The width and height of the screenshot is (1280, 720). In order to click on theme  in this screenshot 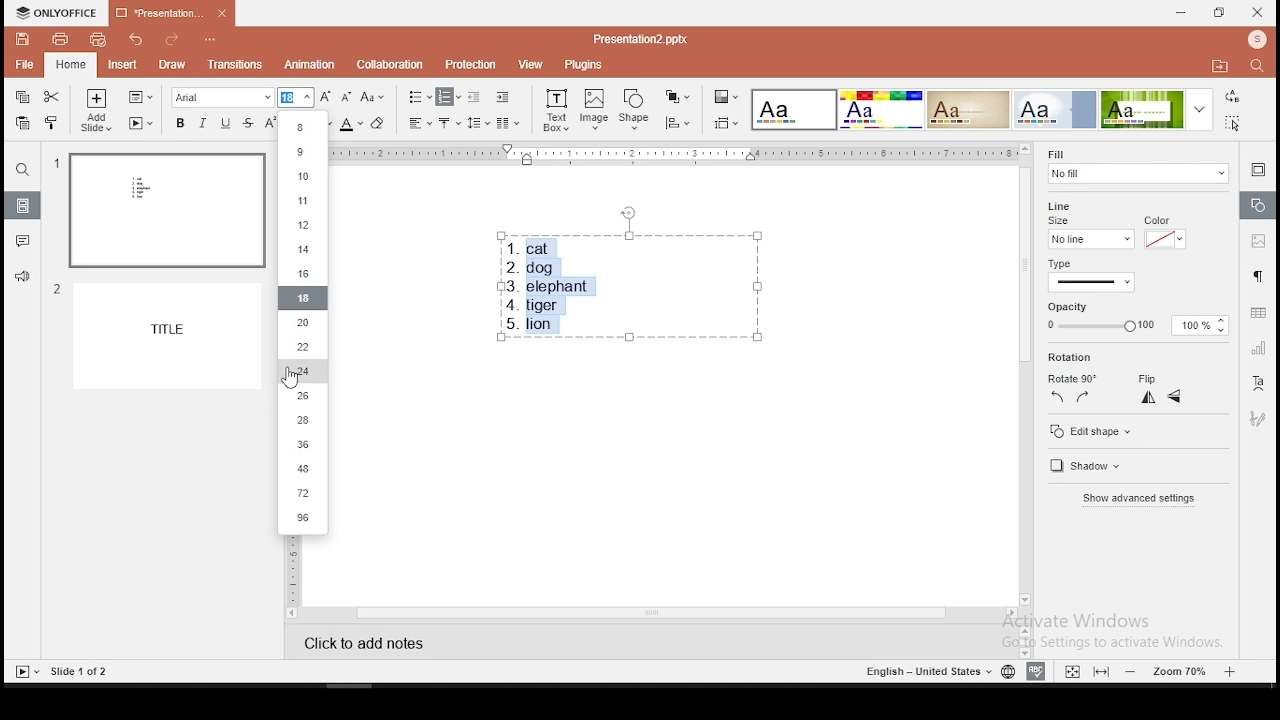, I will do `click(1156, 110)`.